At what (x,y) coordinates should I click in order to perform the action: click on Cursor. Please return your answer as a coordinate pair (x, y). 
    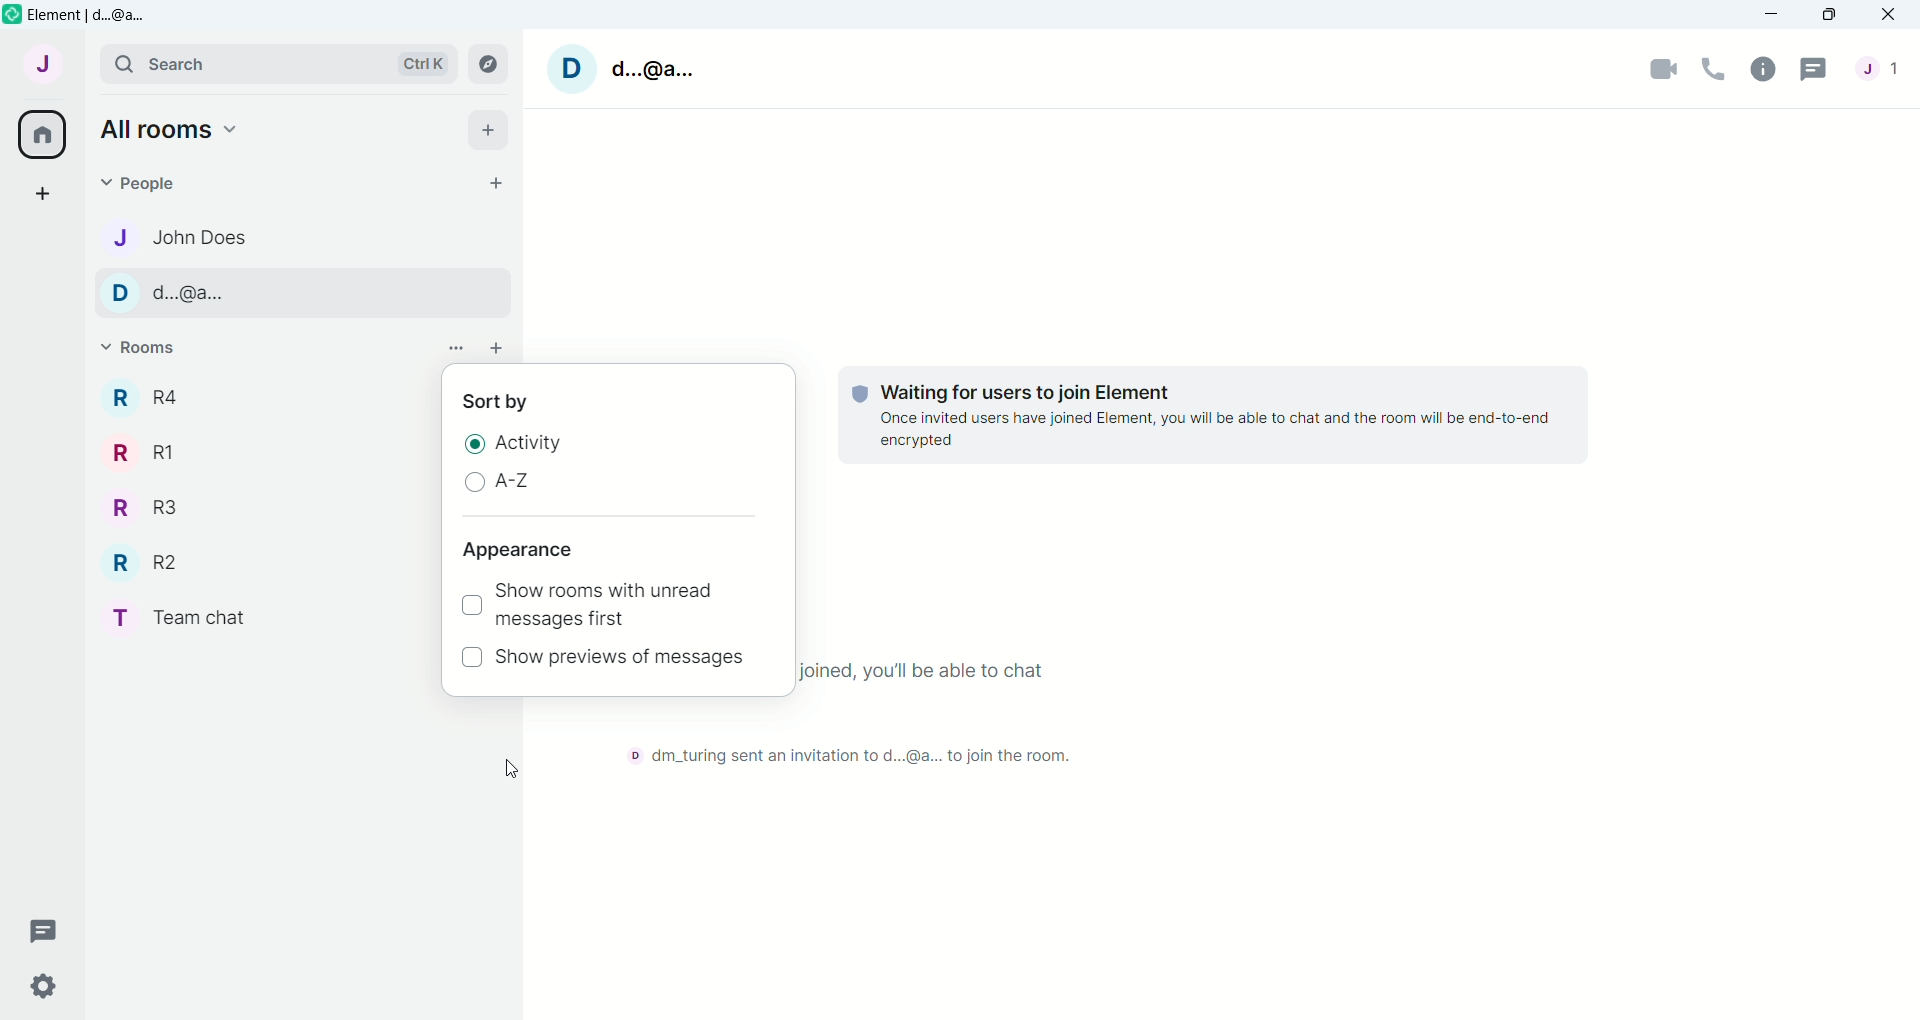
    Looking at the image, I should click on (512, 768).